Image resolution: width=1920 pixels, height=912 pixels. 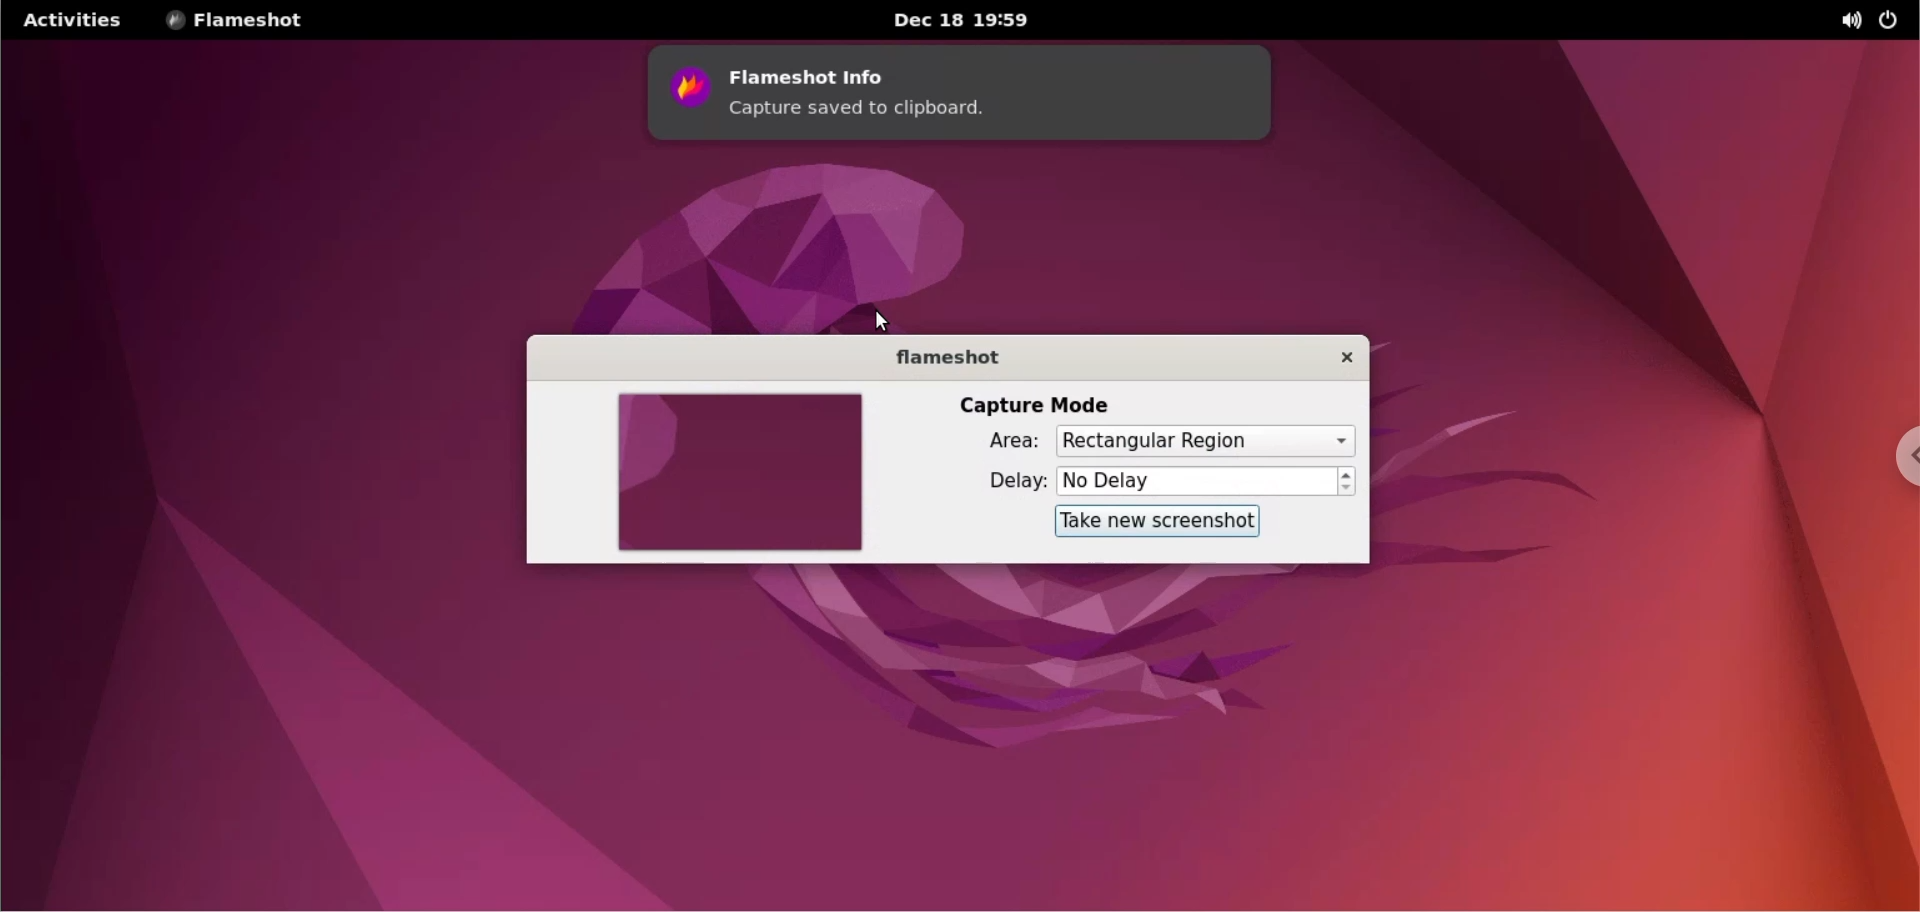 I want to click on flameshot label, so click(x=946, y=358).